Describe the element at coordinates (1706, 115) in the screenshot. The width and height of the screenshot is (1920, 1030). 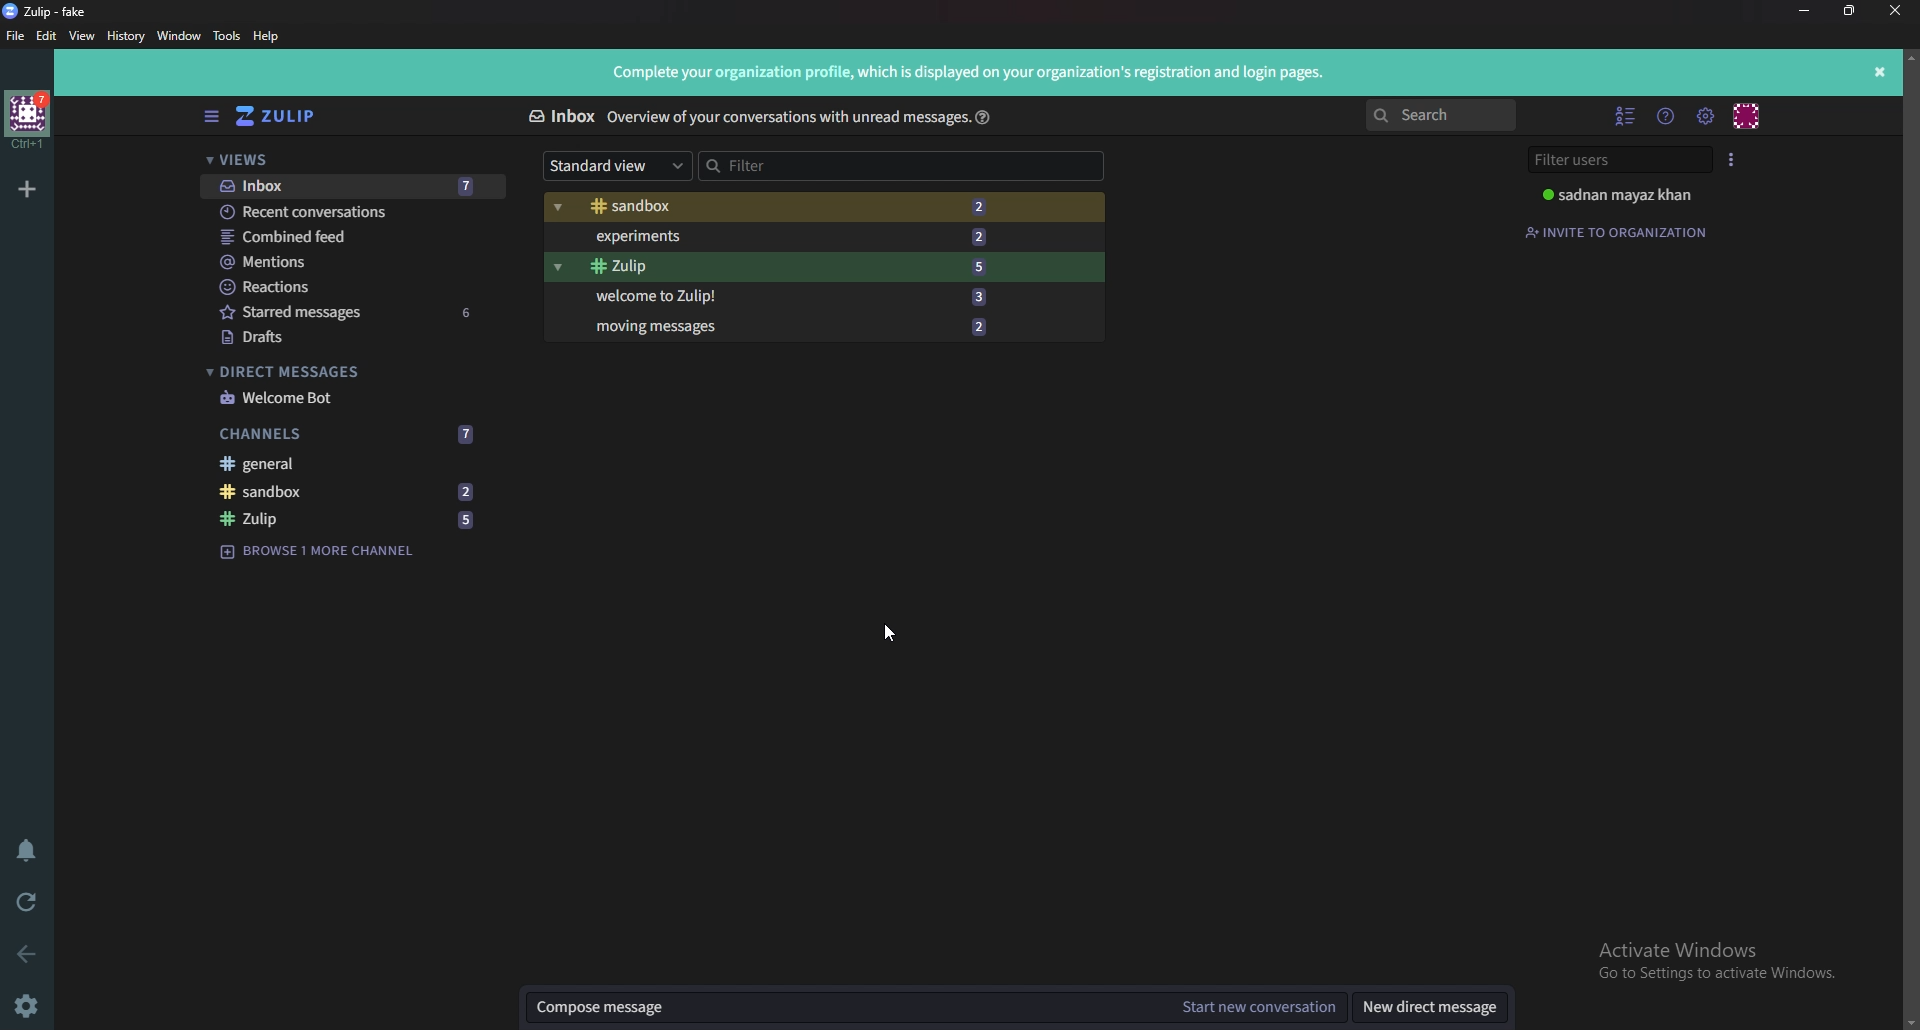
I see `Main menu` at that location.